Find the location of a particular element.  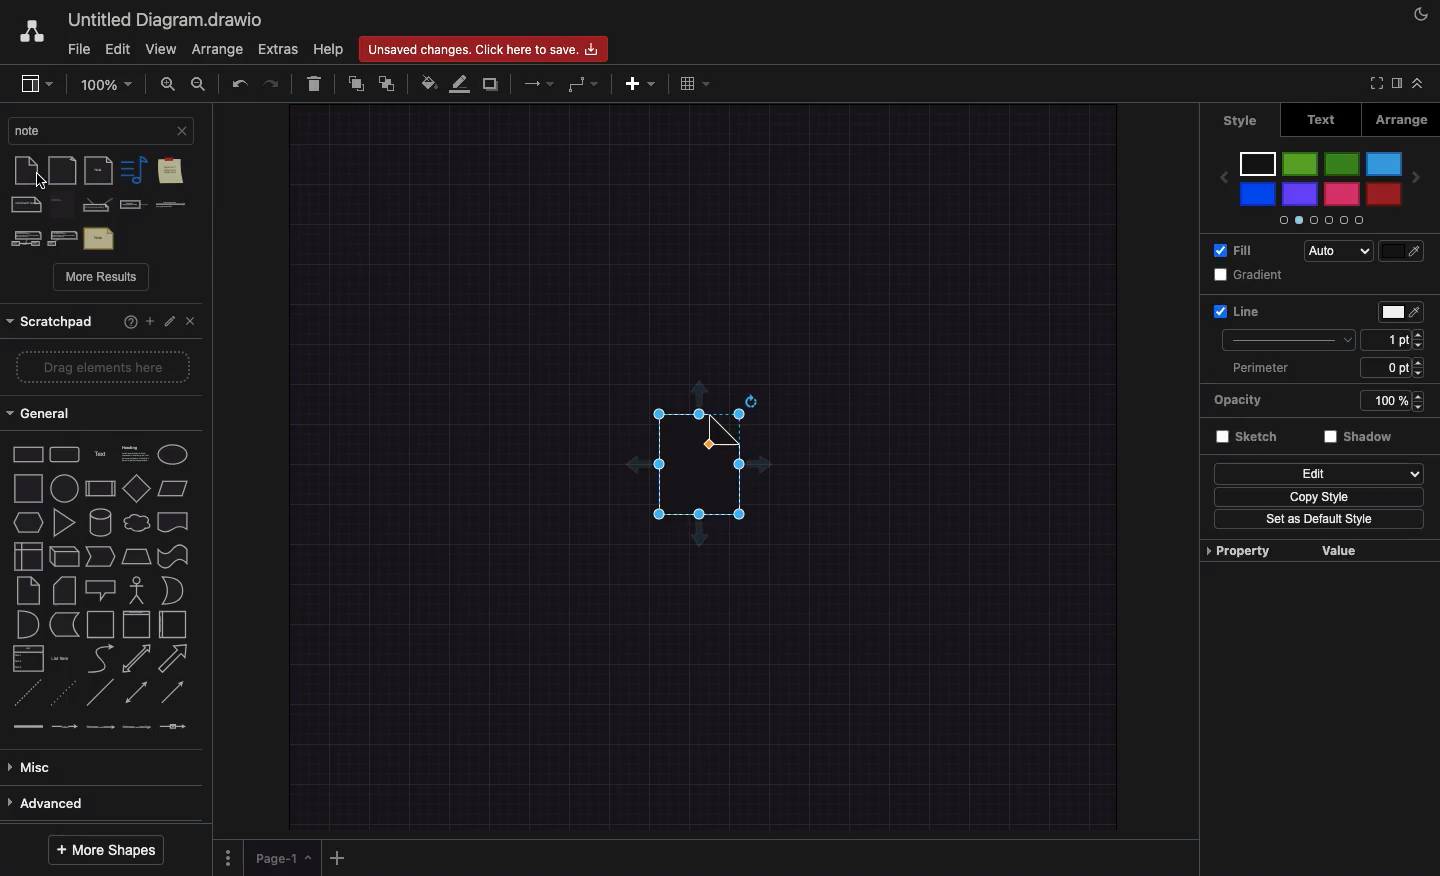

step is located at coordinates (102, 557).